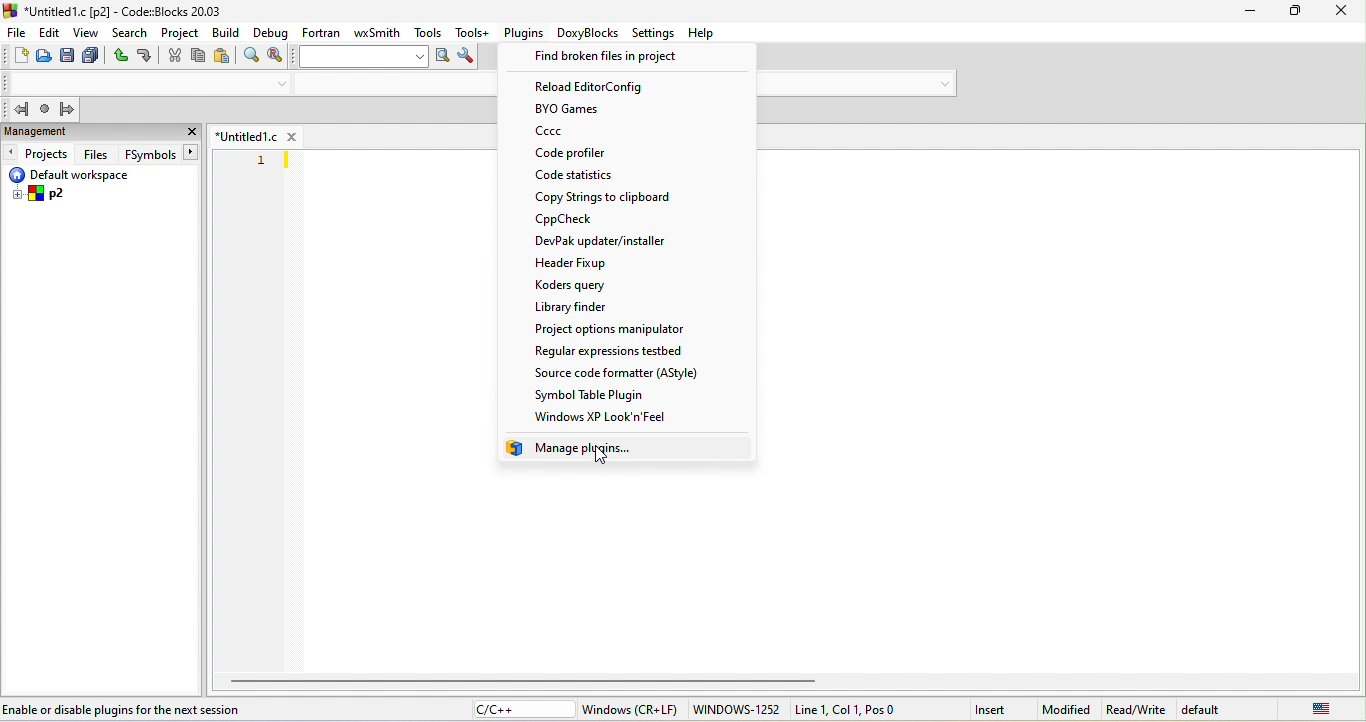 The image size is (1366, 722). What do you see at coordinates (577, 448) in the screenshot?
I see `manage plugins` at bounding box center [577, 448].